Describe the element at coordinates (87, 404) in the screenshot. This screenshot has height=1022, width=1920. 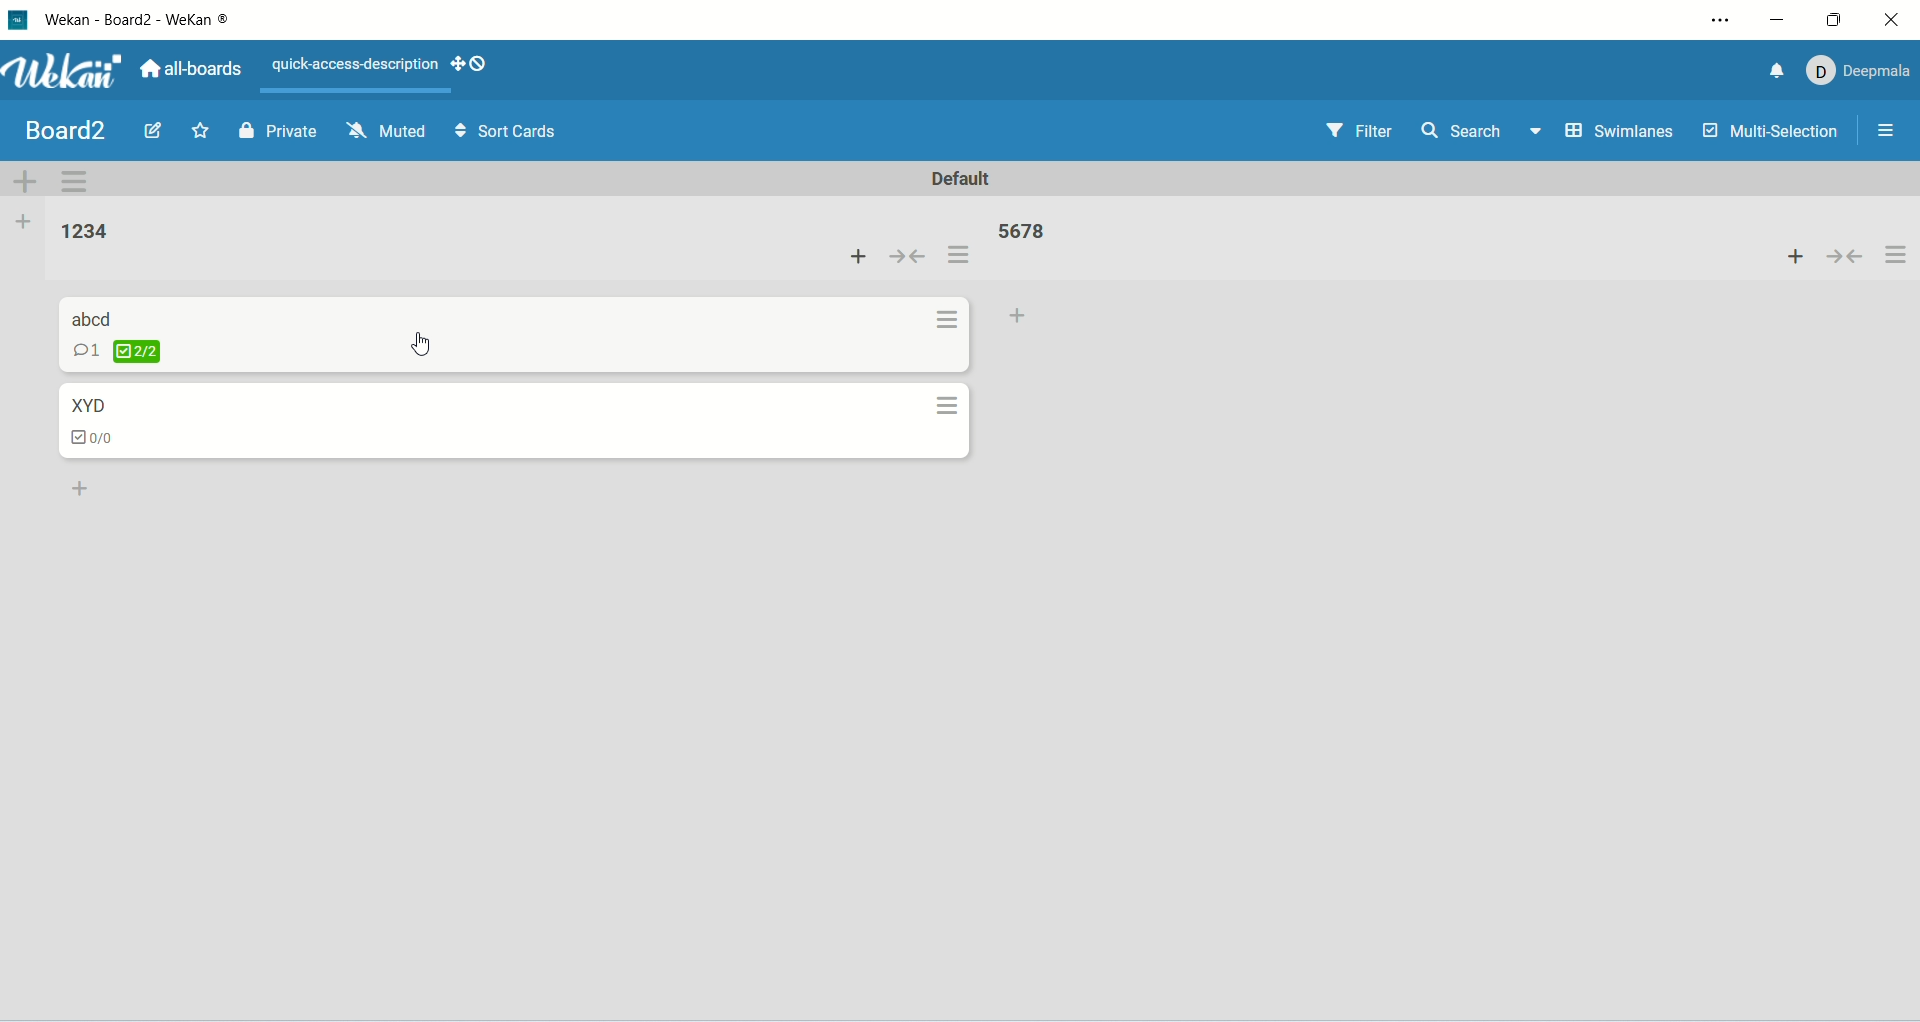
I see `card title` at that location.